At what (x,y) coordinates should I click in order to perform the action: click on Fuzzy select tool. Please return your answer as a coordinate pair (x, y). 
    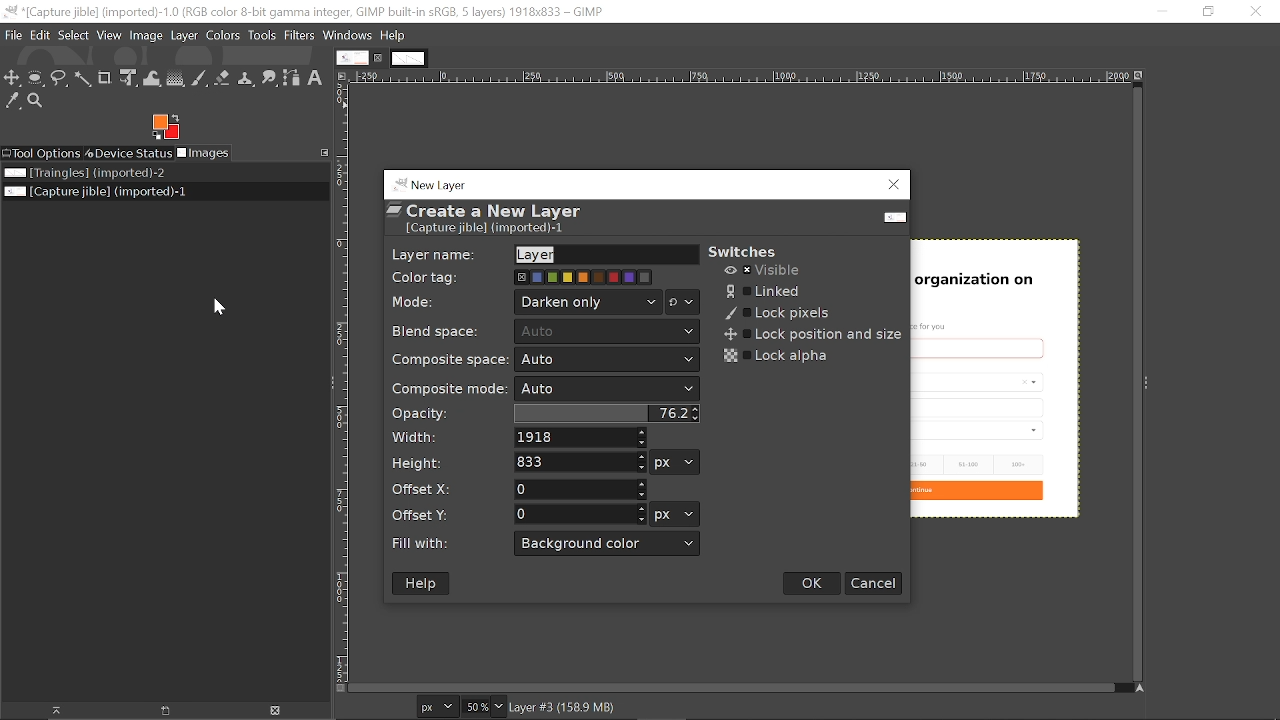
    Looking at the image, I should click on (83, 79).